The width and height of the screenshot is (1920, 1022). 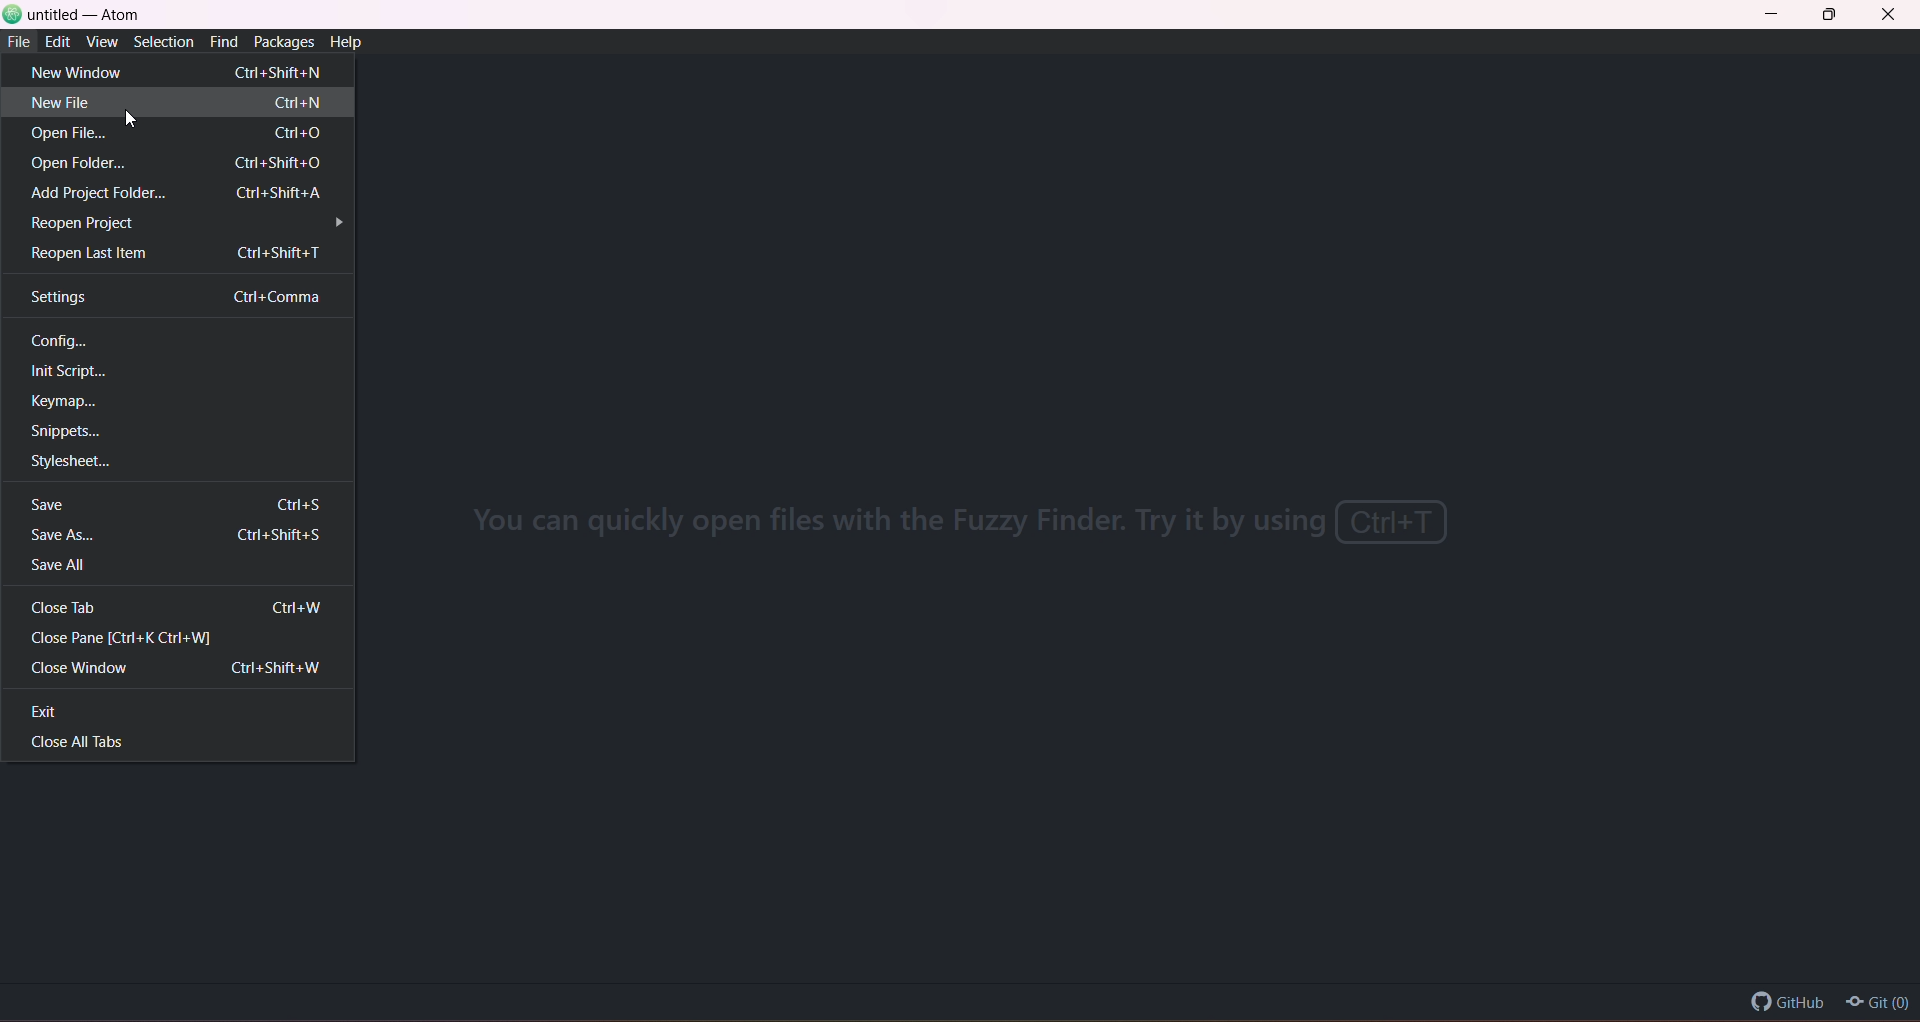 What do you see at coordinates (52, 713) in the screenshot?
I see `Exit` at bounding box center [52, 713].